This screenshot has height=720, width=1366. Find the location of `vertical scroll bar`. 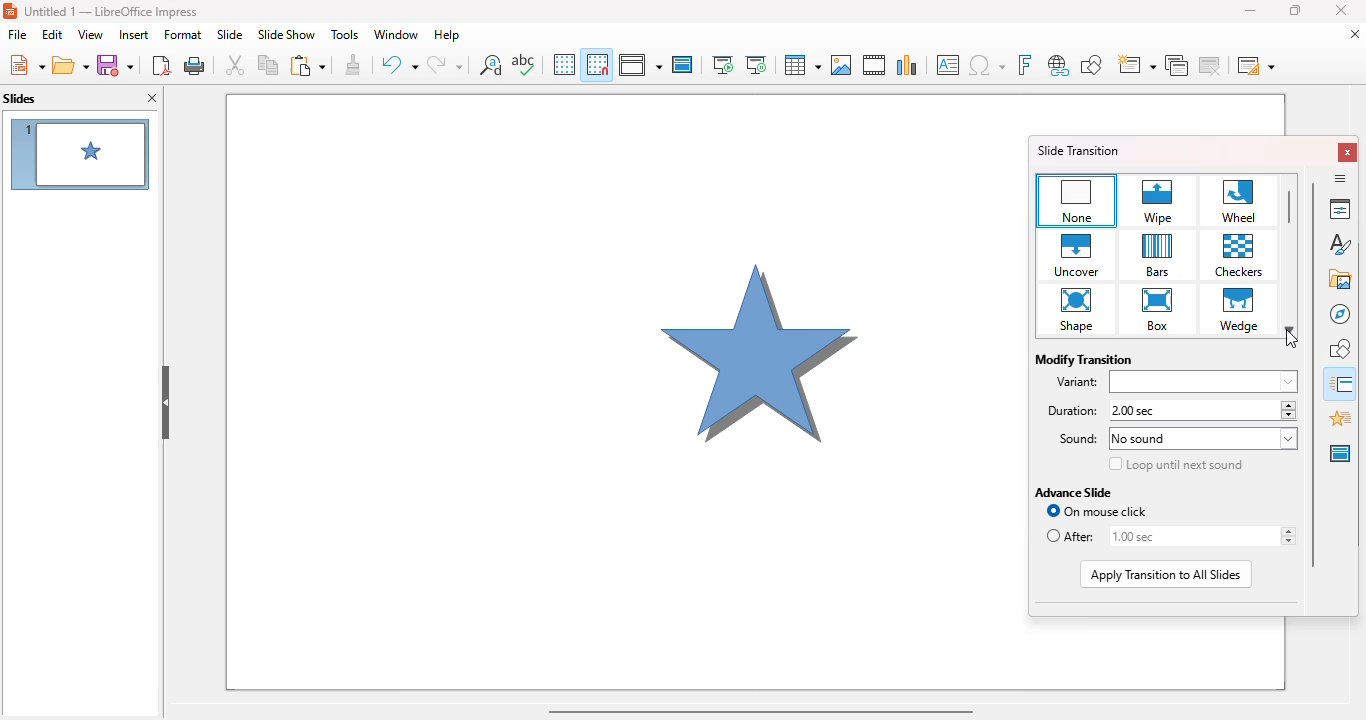

vertical scroll bar is located at coordinates (1313, 373).